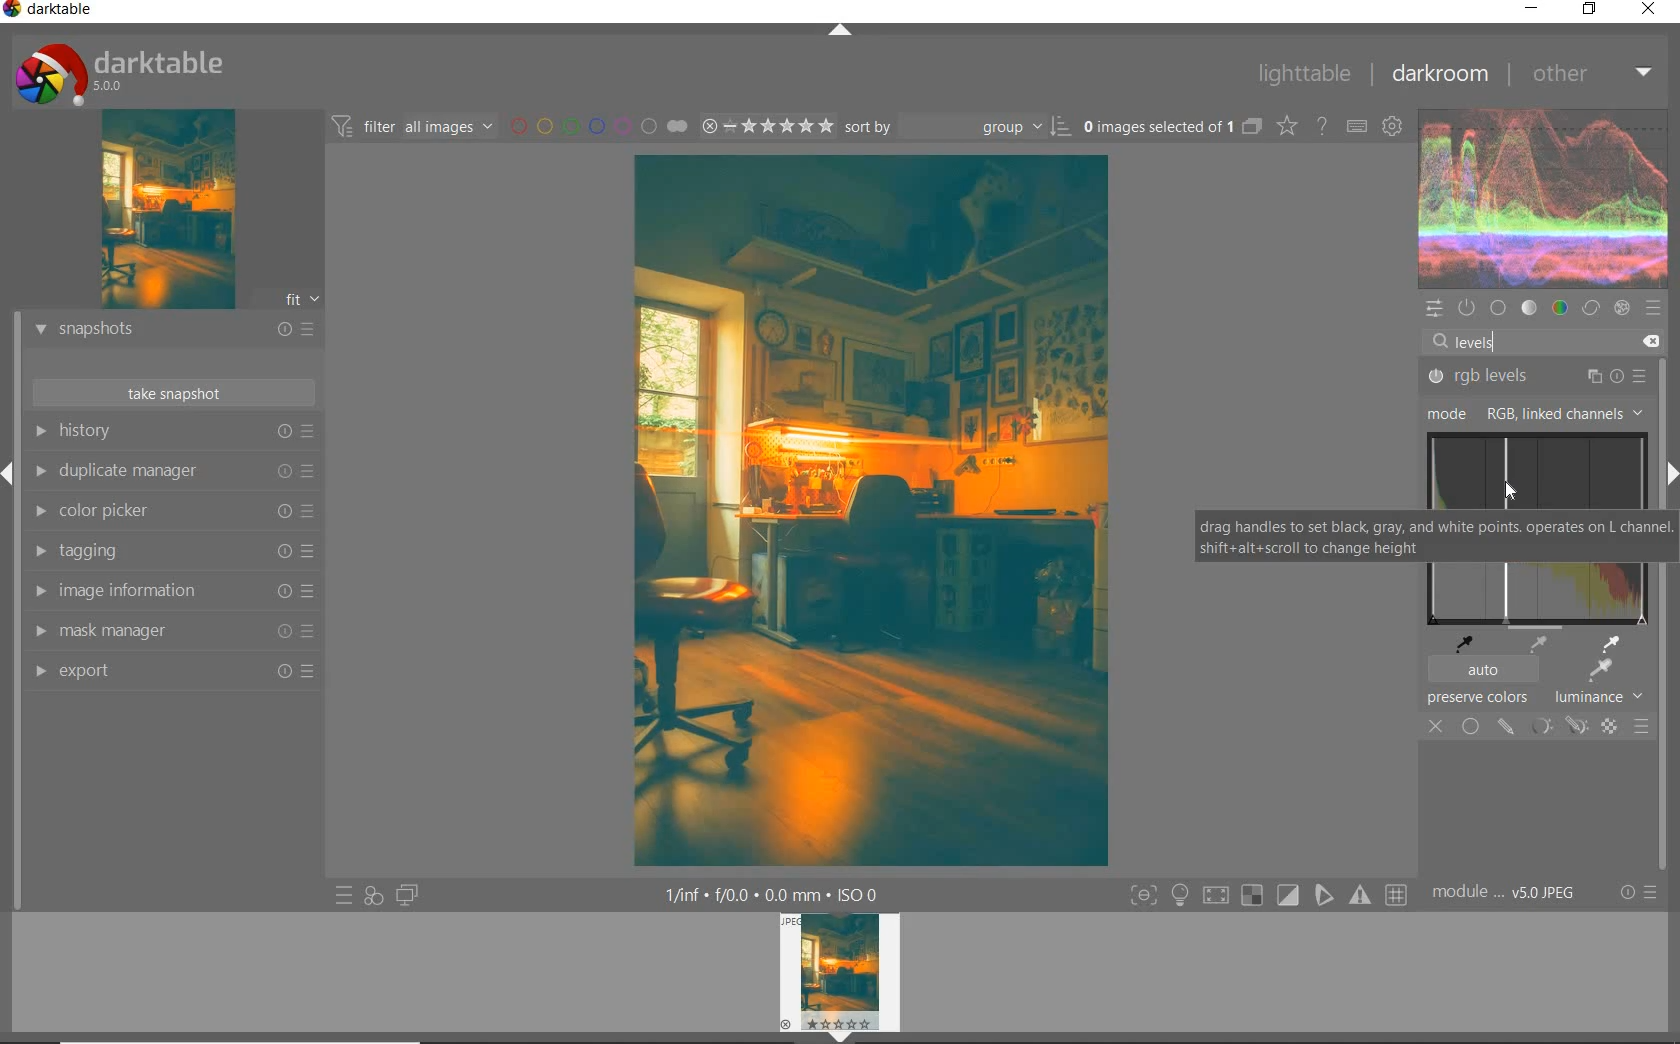 The height and width of the screenshot is (1044, 1680). What do you see at coordinates (839, 978) in the screenshot?
I see `image preview` at bounding box center [839, 978].